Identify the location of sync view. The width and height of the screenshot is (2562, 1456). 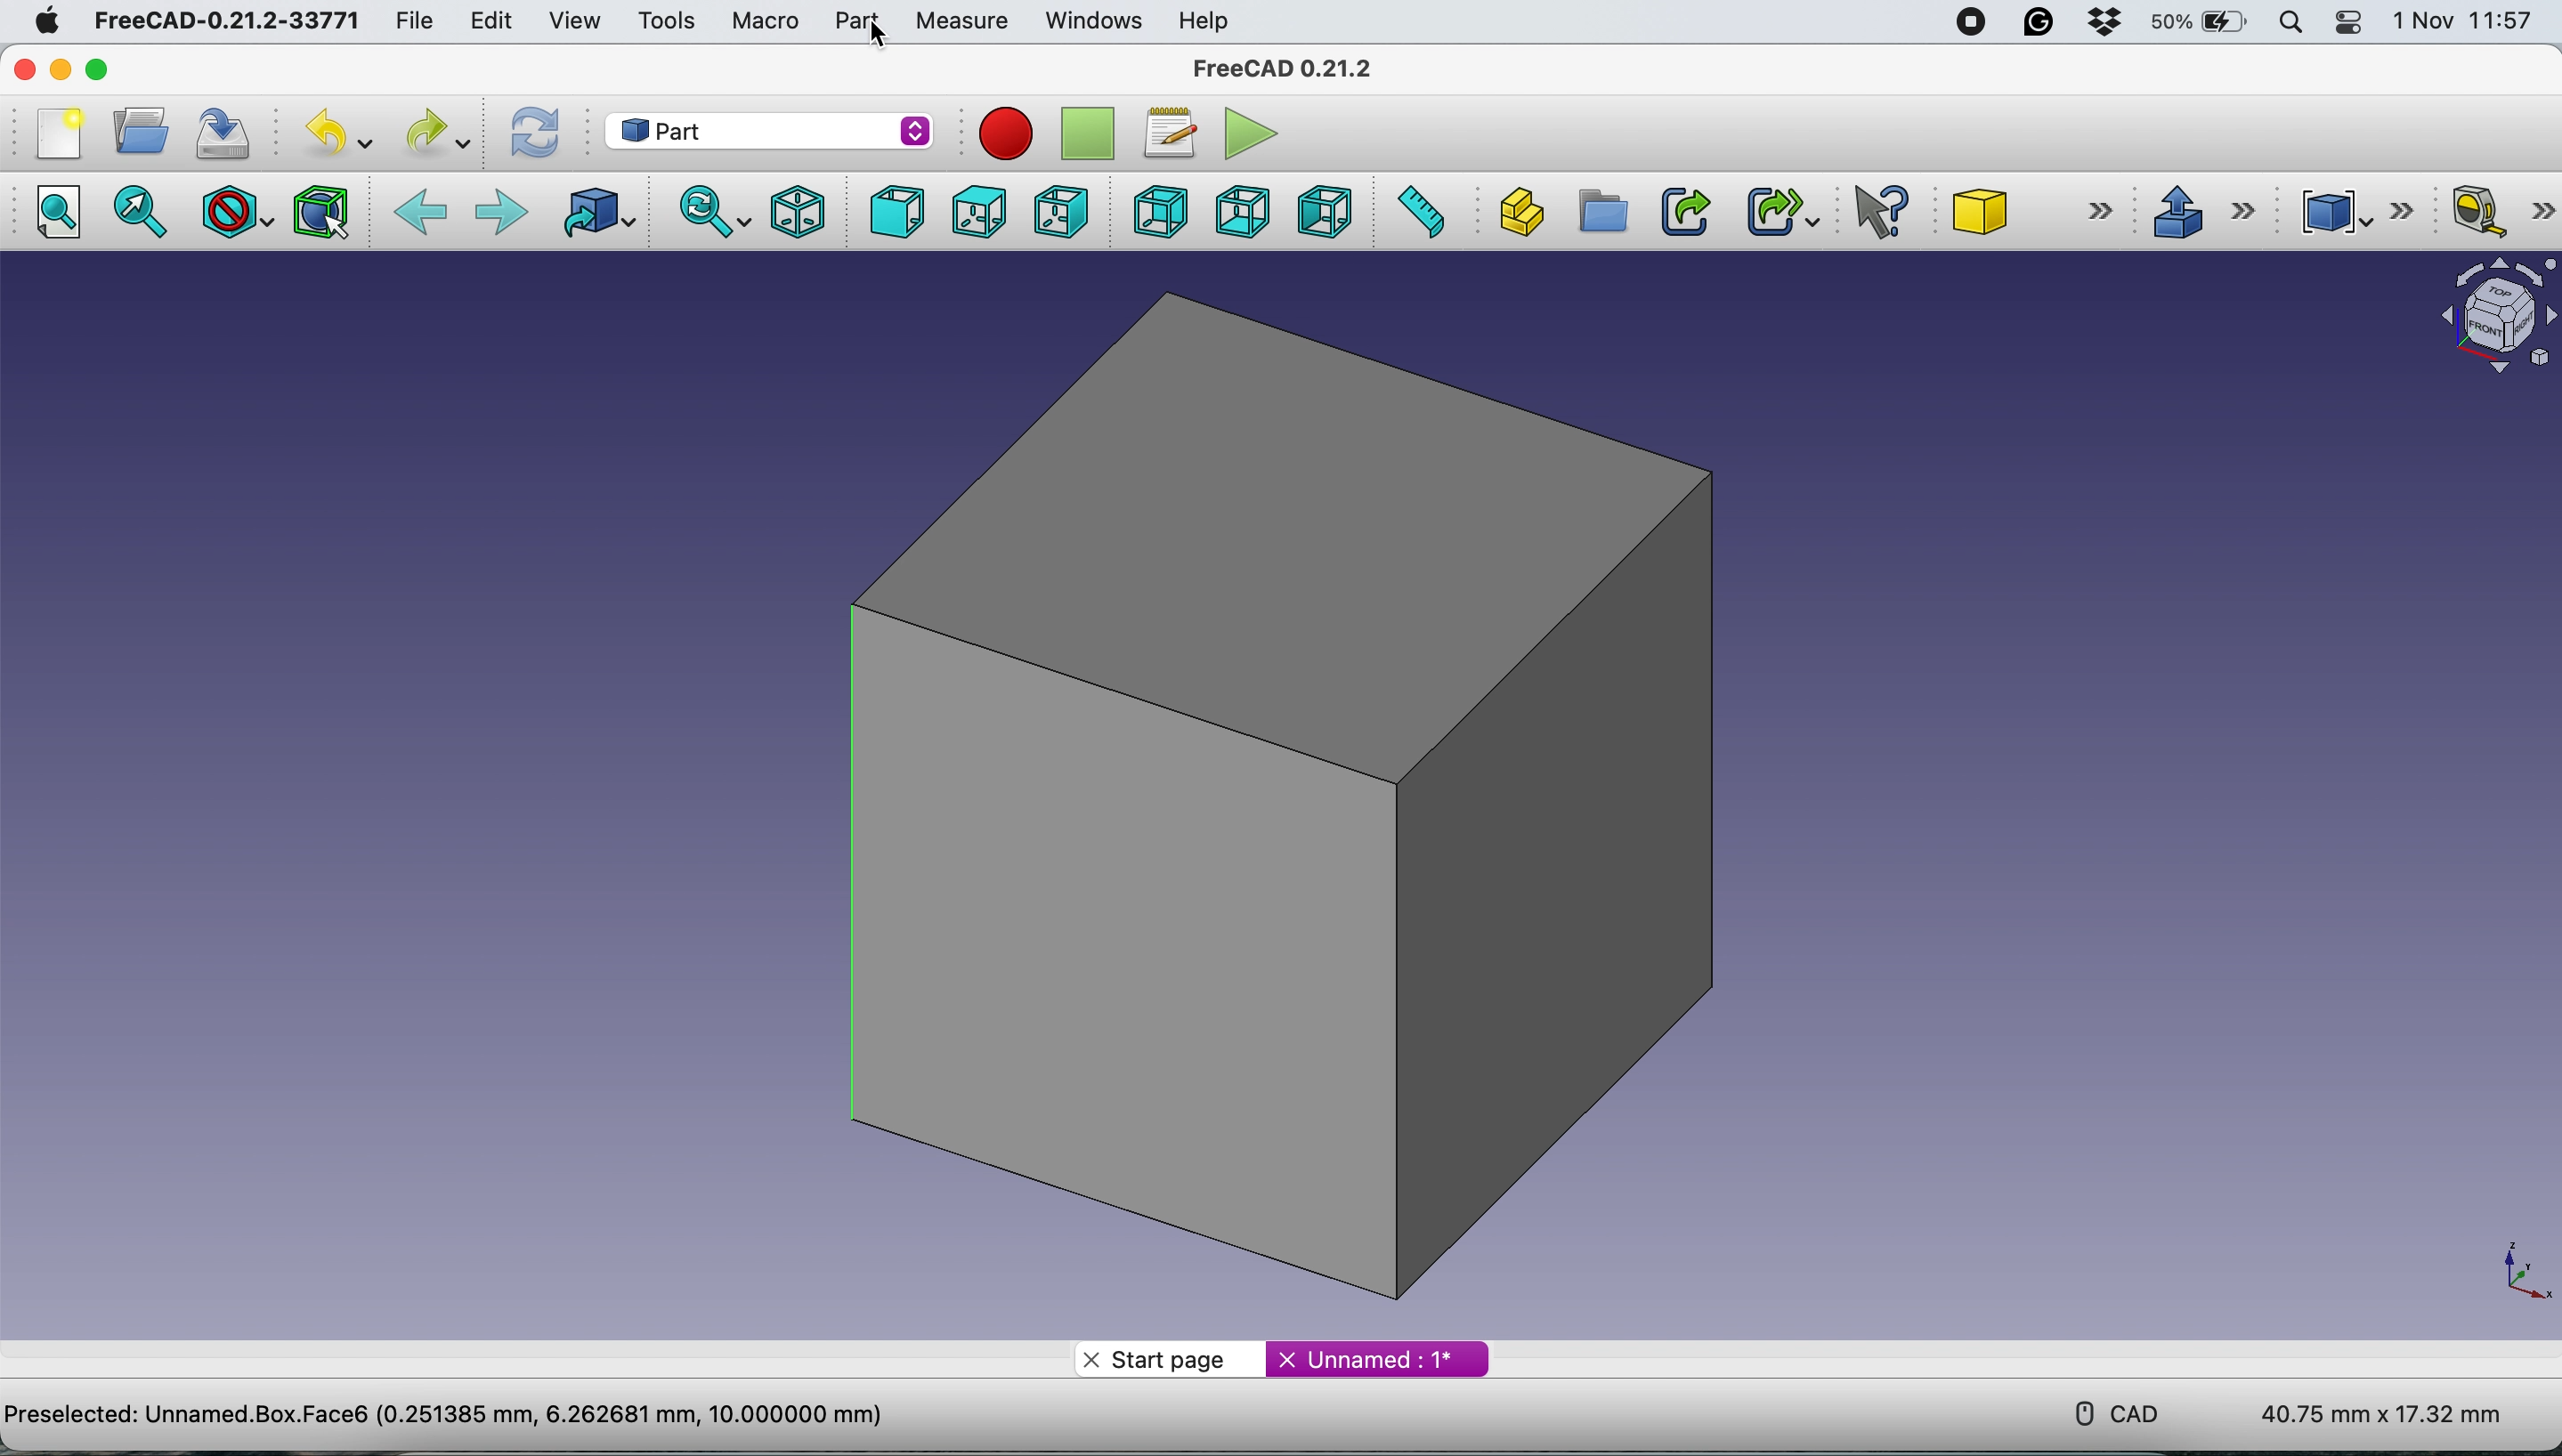
(708, 213).